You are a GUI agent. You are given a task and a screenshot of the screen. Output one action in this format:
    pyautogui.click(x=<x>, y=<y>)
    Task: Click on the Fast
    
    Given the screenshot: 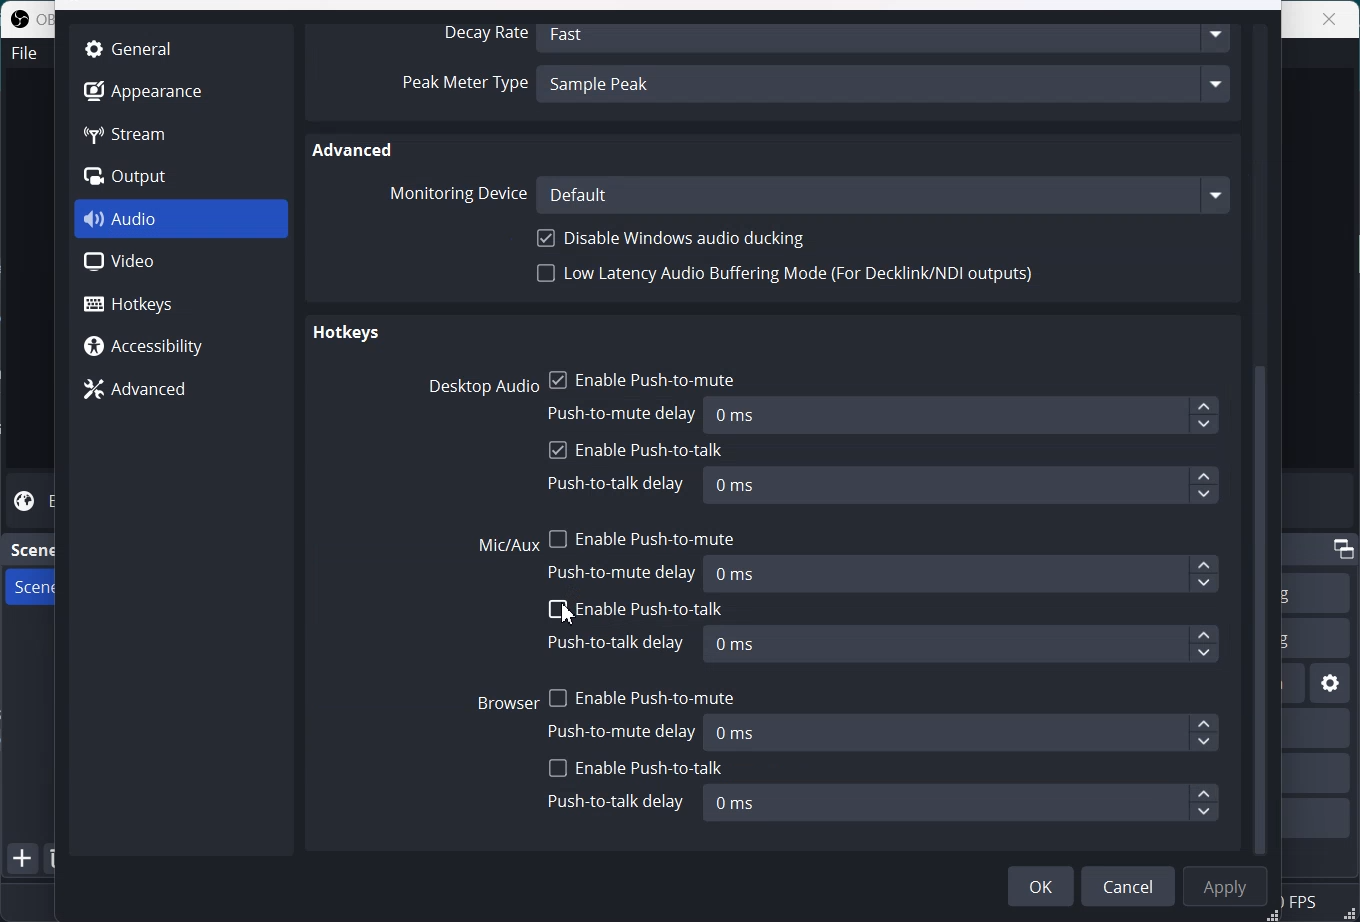 What is the action you would take?
    pyautogui.click(x=887, y=35)
    